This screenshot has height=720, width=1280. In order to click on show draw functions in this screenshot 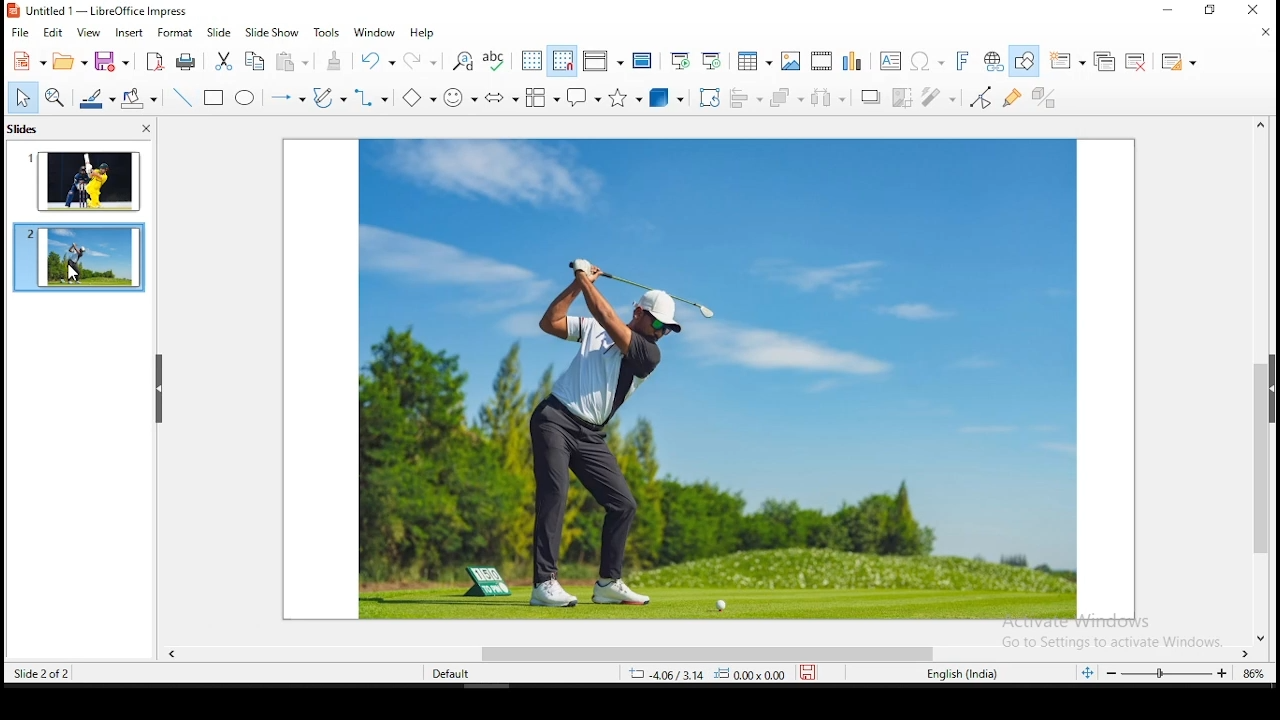, I will do `click(1024, 63)`.